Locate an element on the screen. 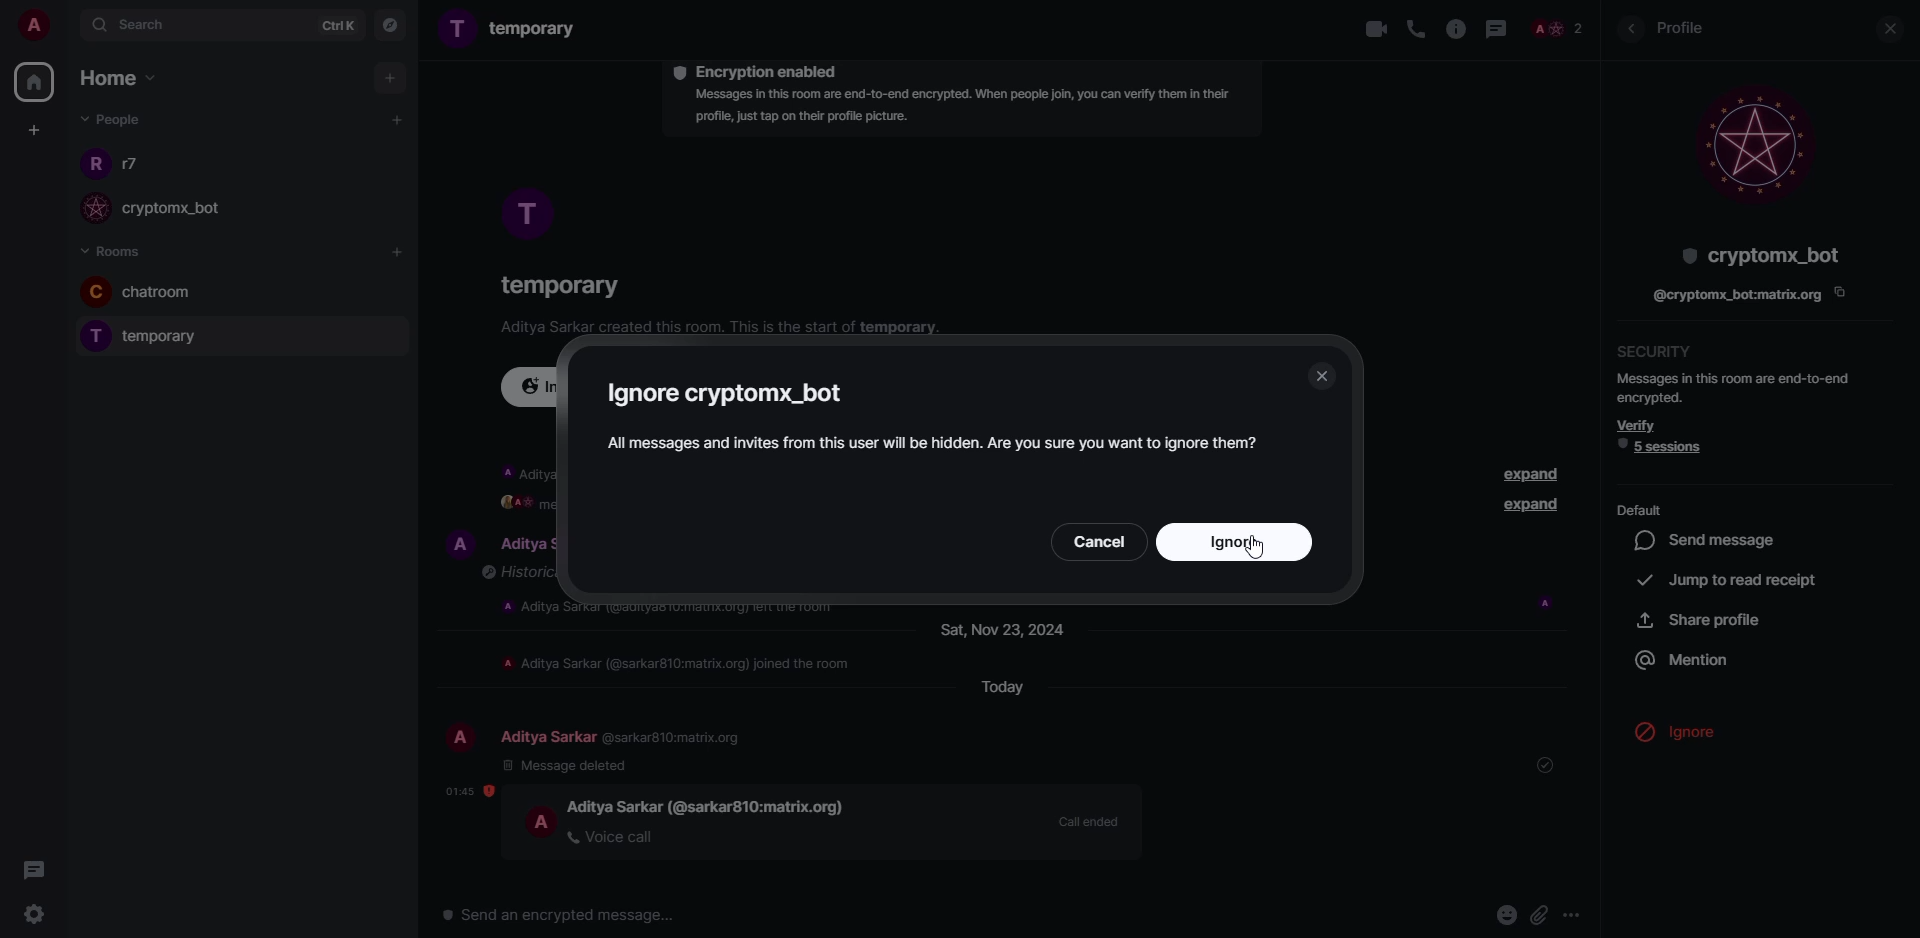 This screenshot has width=1920, height=938. voice call is located at coordinates (613, 836).